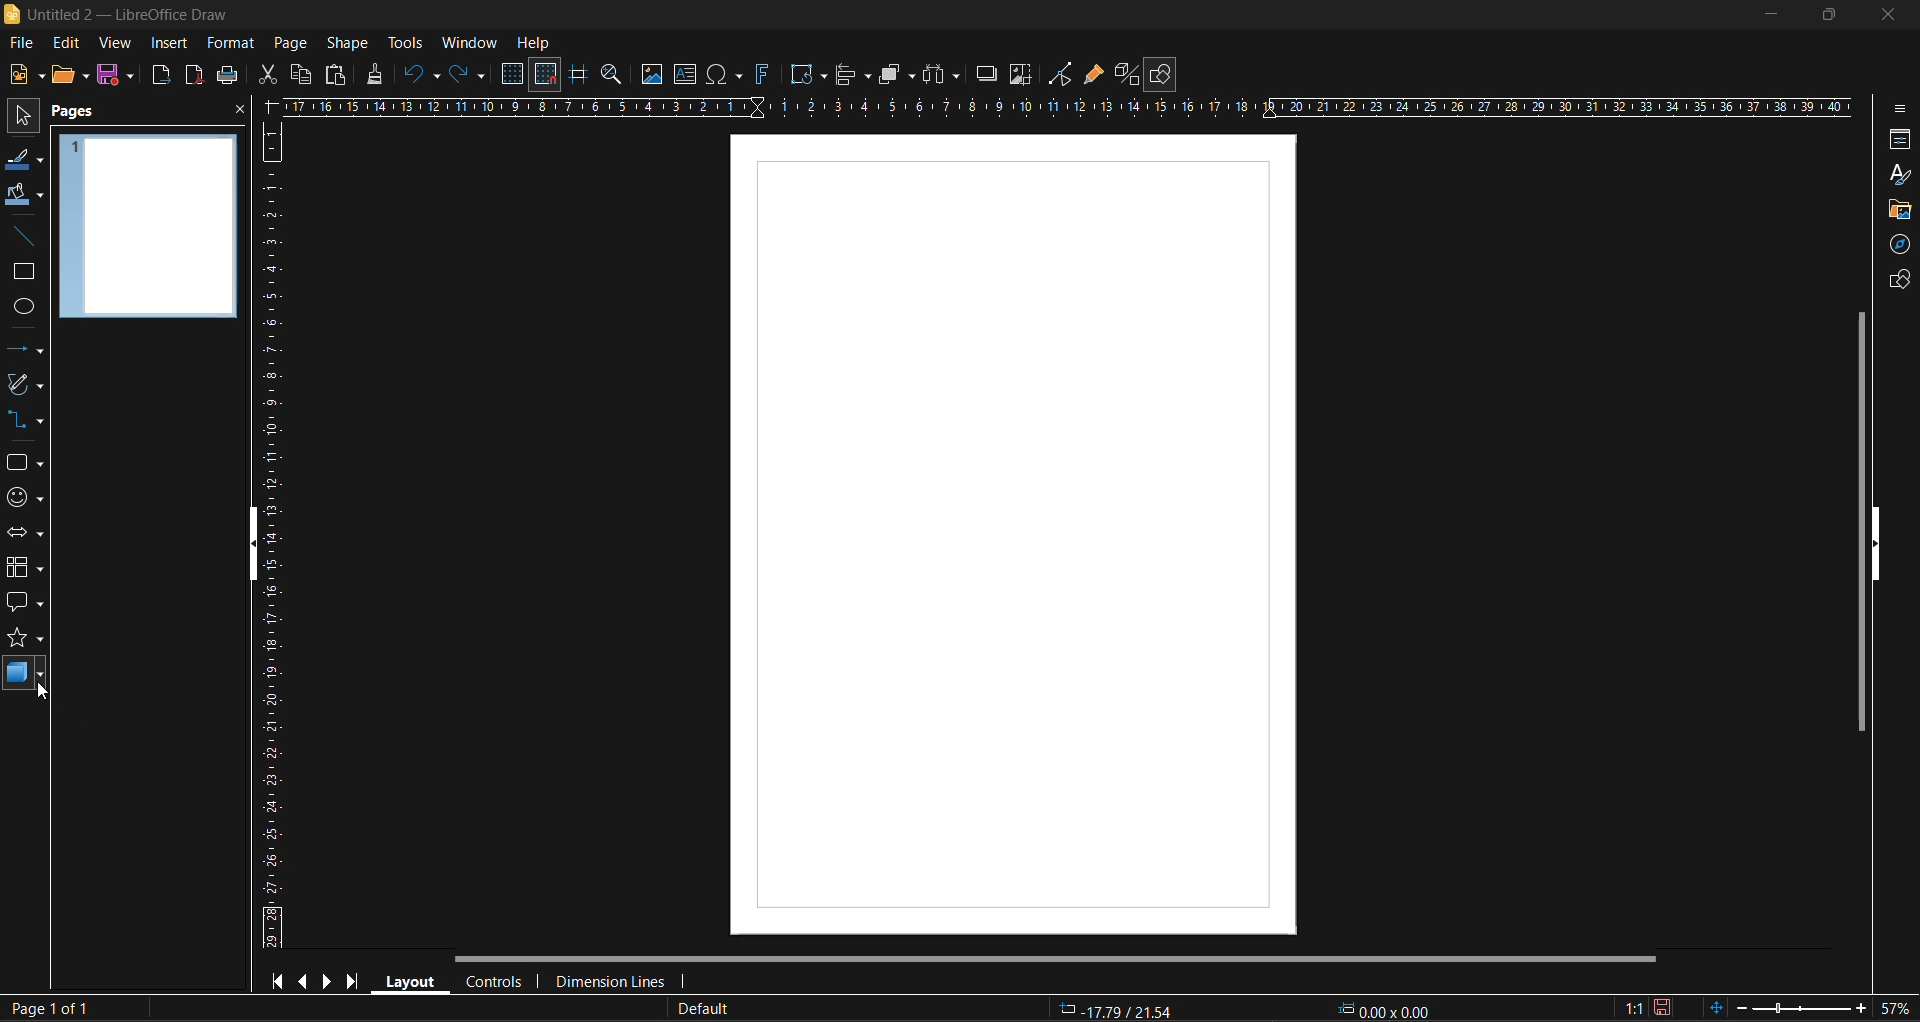 This screenshot has height=1022, width=1920. Describe the element at coordinates (352, 42) in the screenshot. I see `shape` at that location.